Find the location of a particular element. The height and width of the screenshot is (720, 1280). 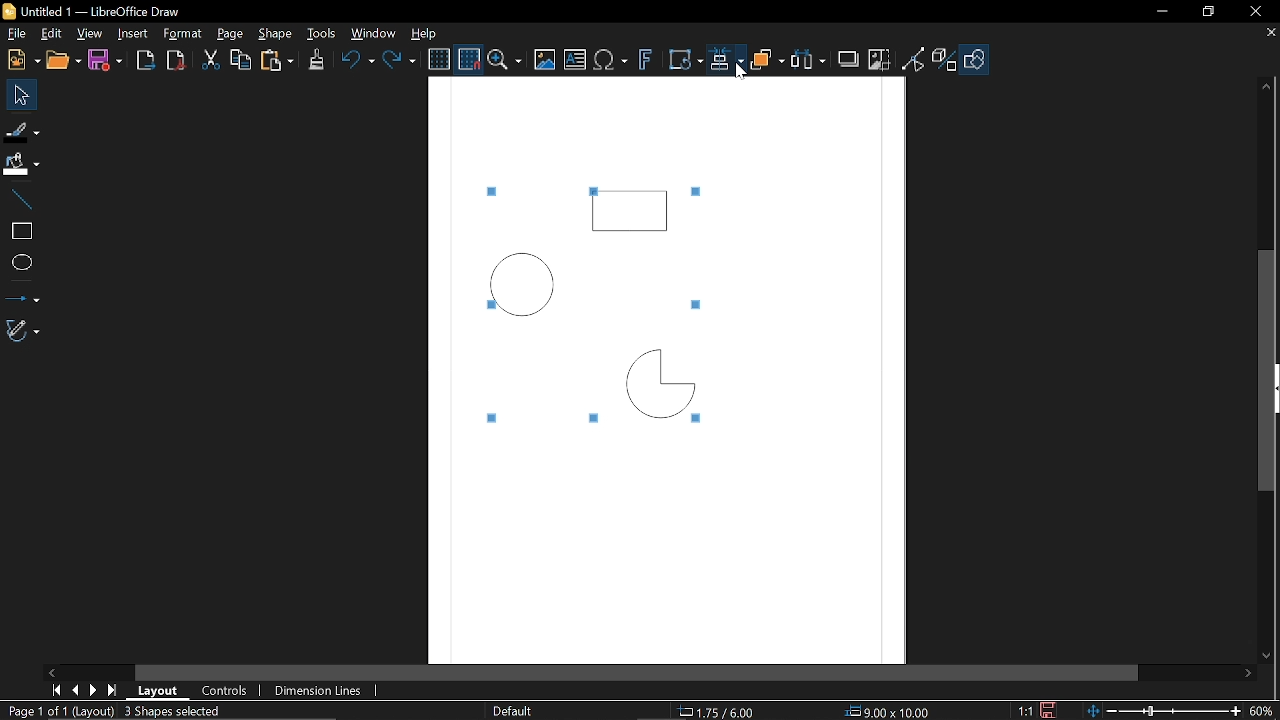

Circle is located at coordinates (525, 283).